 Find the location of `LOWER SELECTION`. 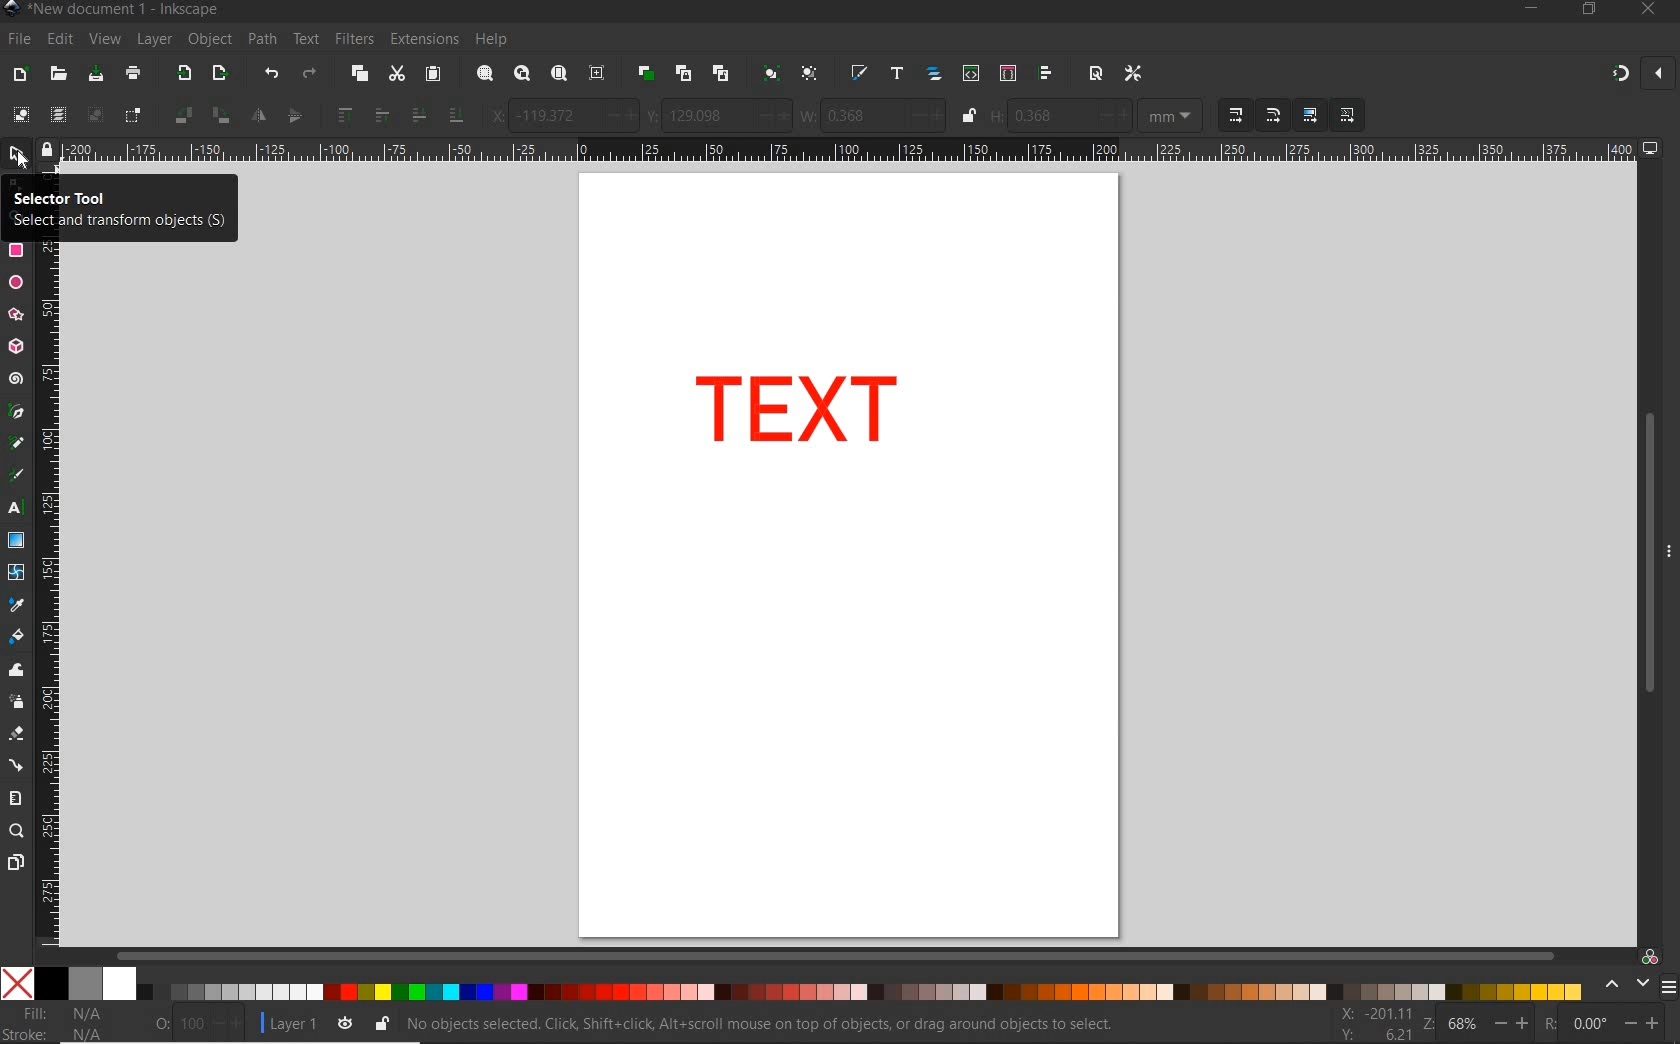

LOWER SELECTION is located at coordinates (435, 115).